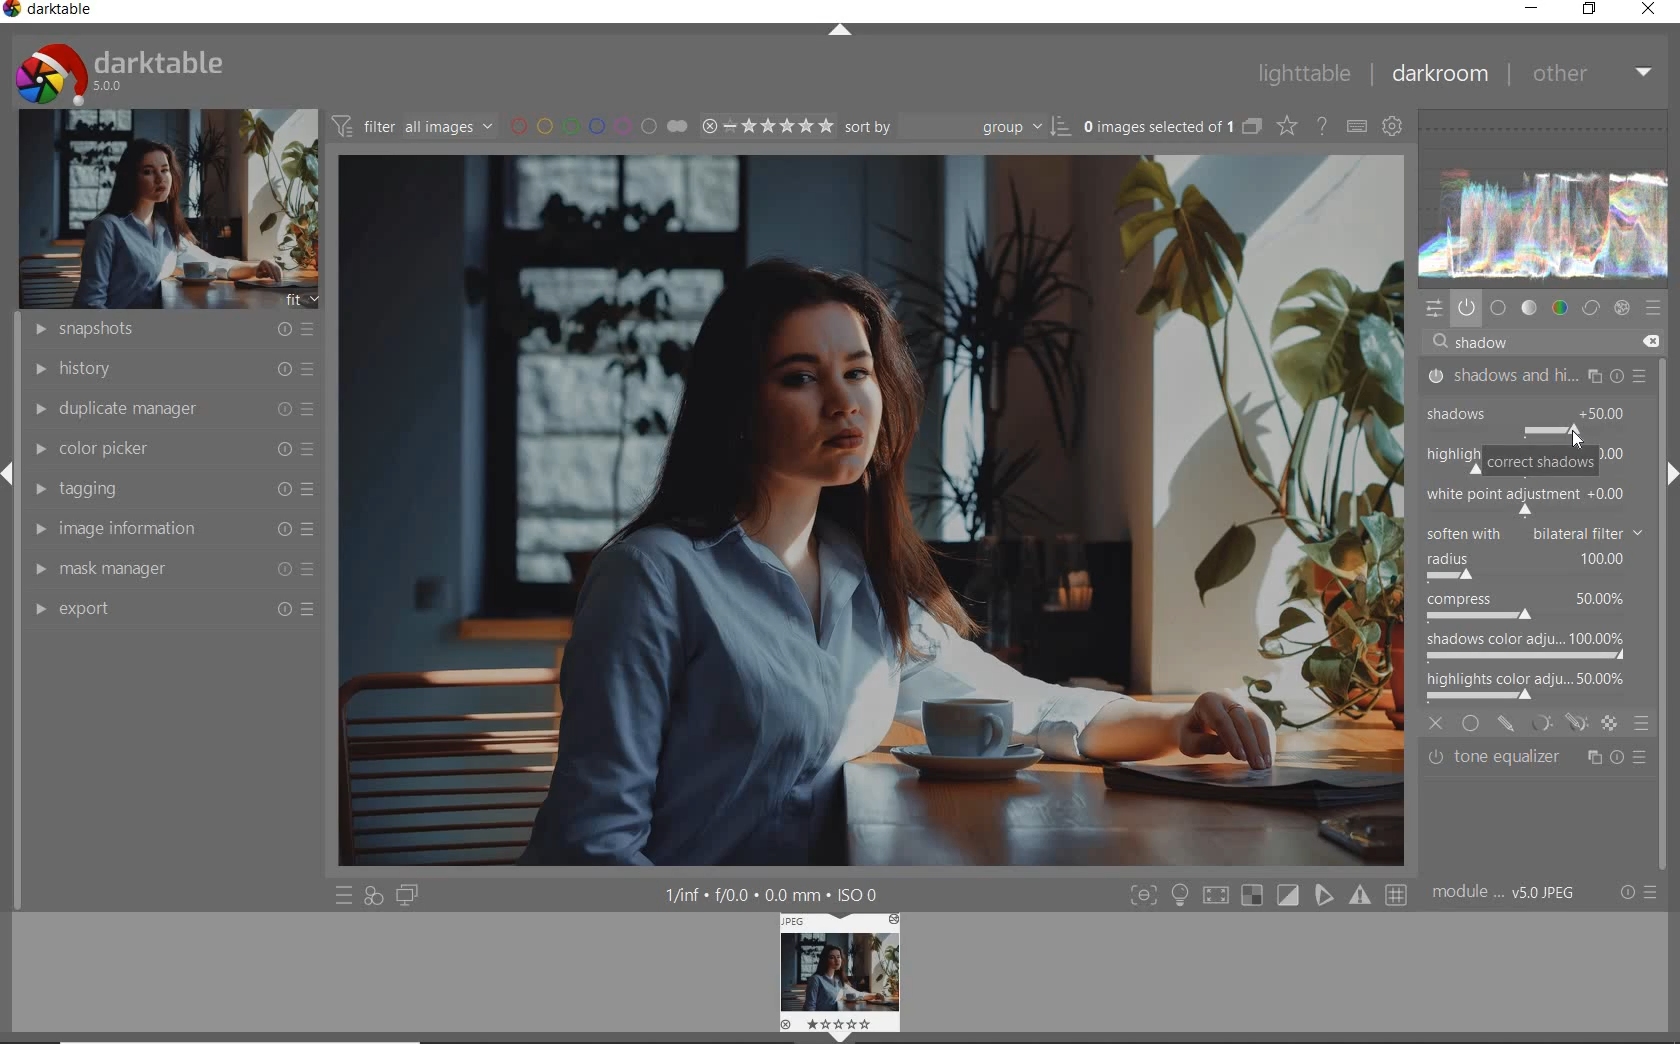 Image resolution: width=1680 pixels, height=1044 pixels. What do you see at coordinates (1267, 895) in the screenshot?
I see `toggle modes` at bounding box center [1267, 895].